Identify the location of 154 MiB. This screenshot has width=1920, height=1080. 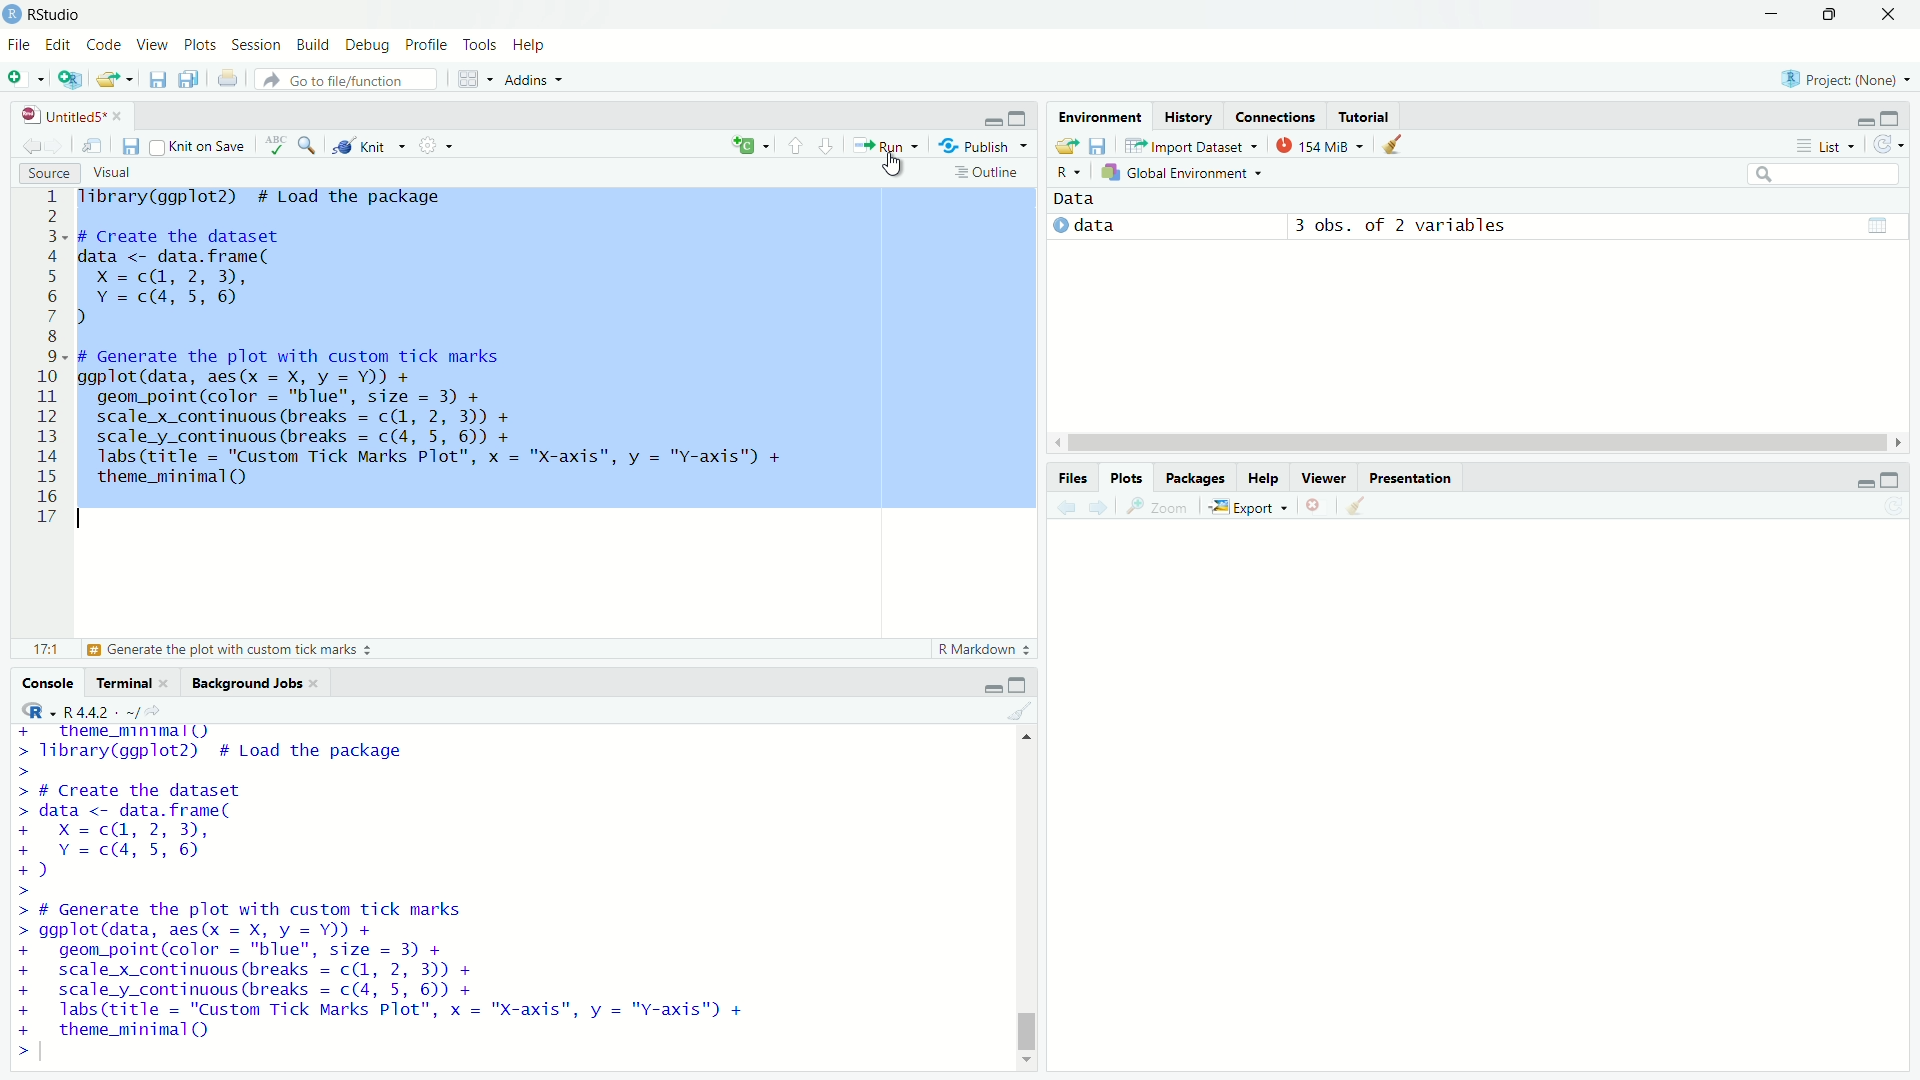
(1323, 144).